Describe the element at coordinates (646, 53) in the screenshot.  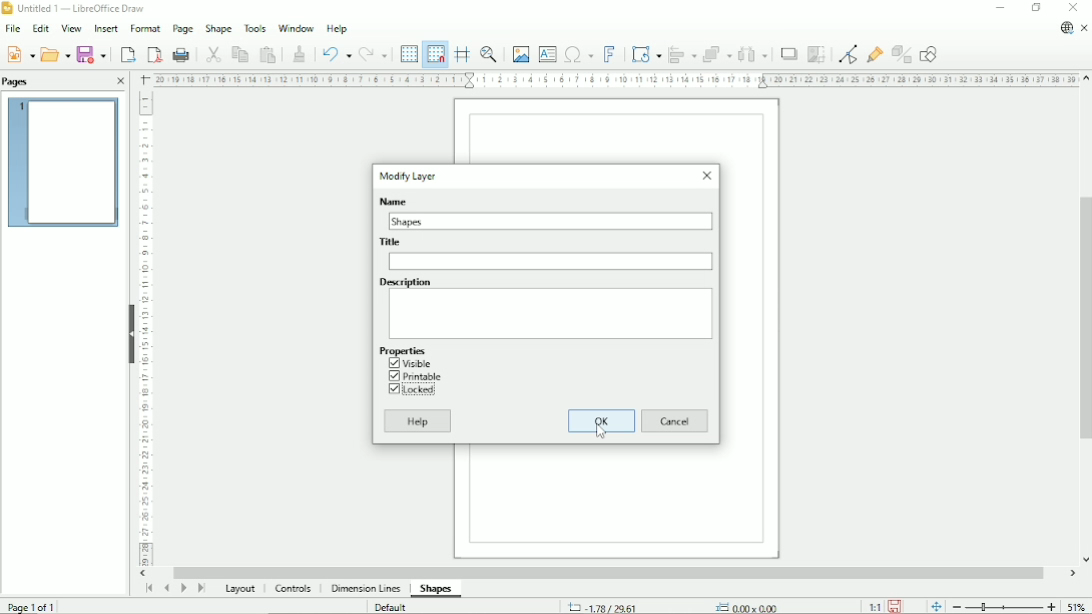
I see `Transformation` at that location.